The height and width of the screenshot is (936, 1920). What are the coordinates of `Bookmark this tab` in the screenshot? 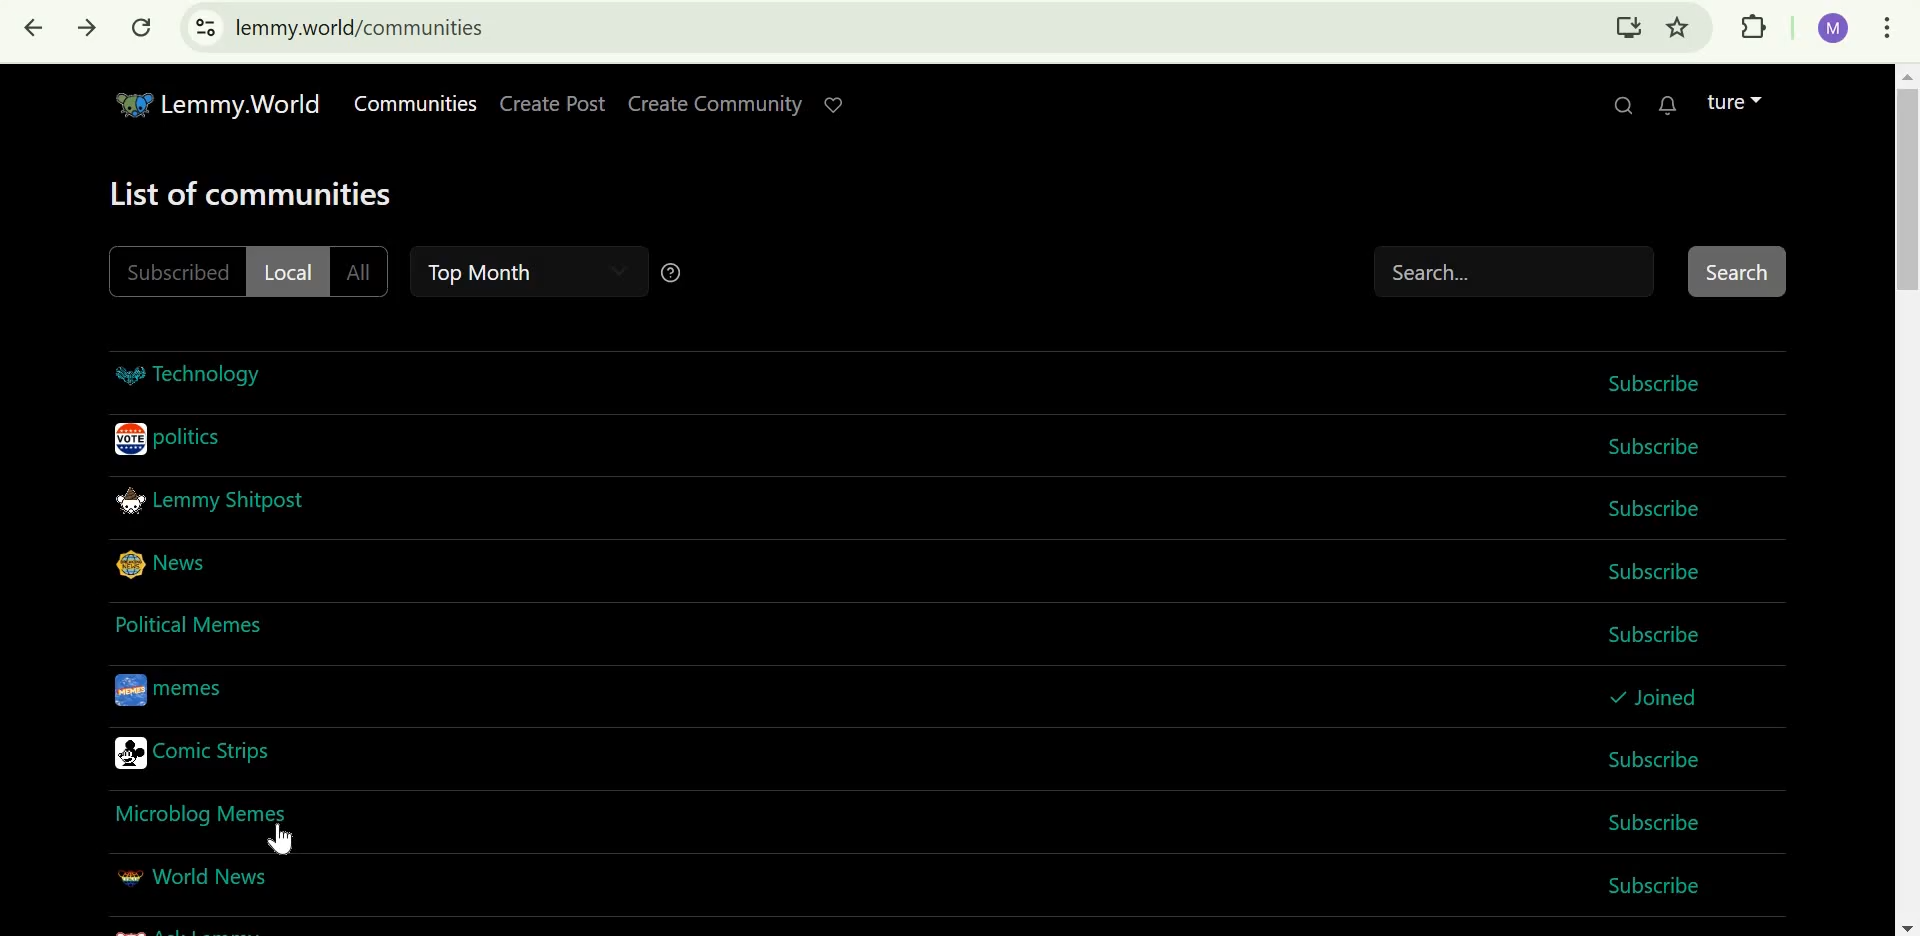 It's located at (1677, 28).